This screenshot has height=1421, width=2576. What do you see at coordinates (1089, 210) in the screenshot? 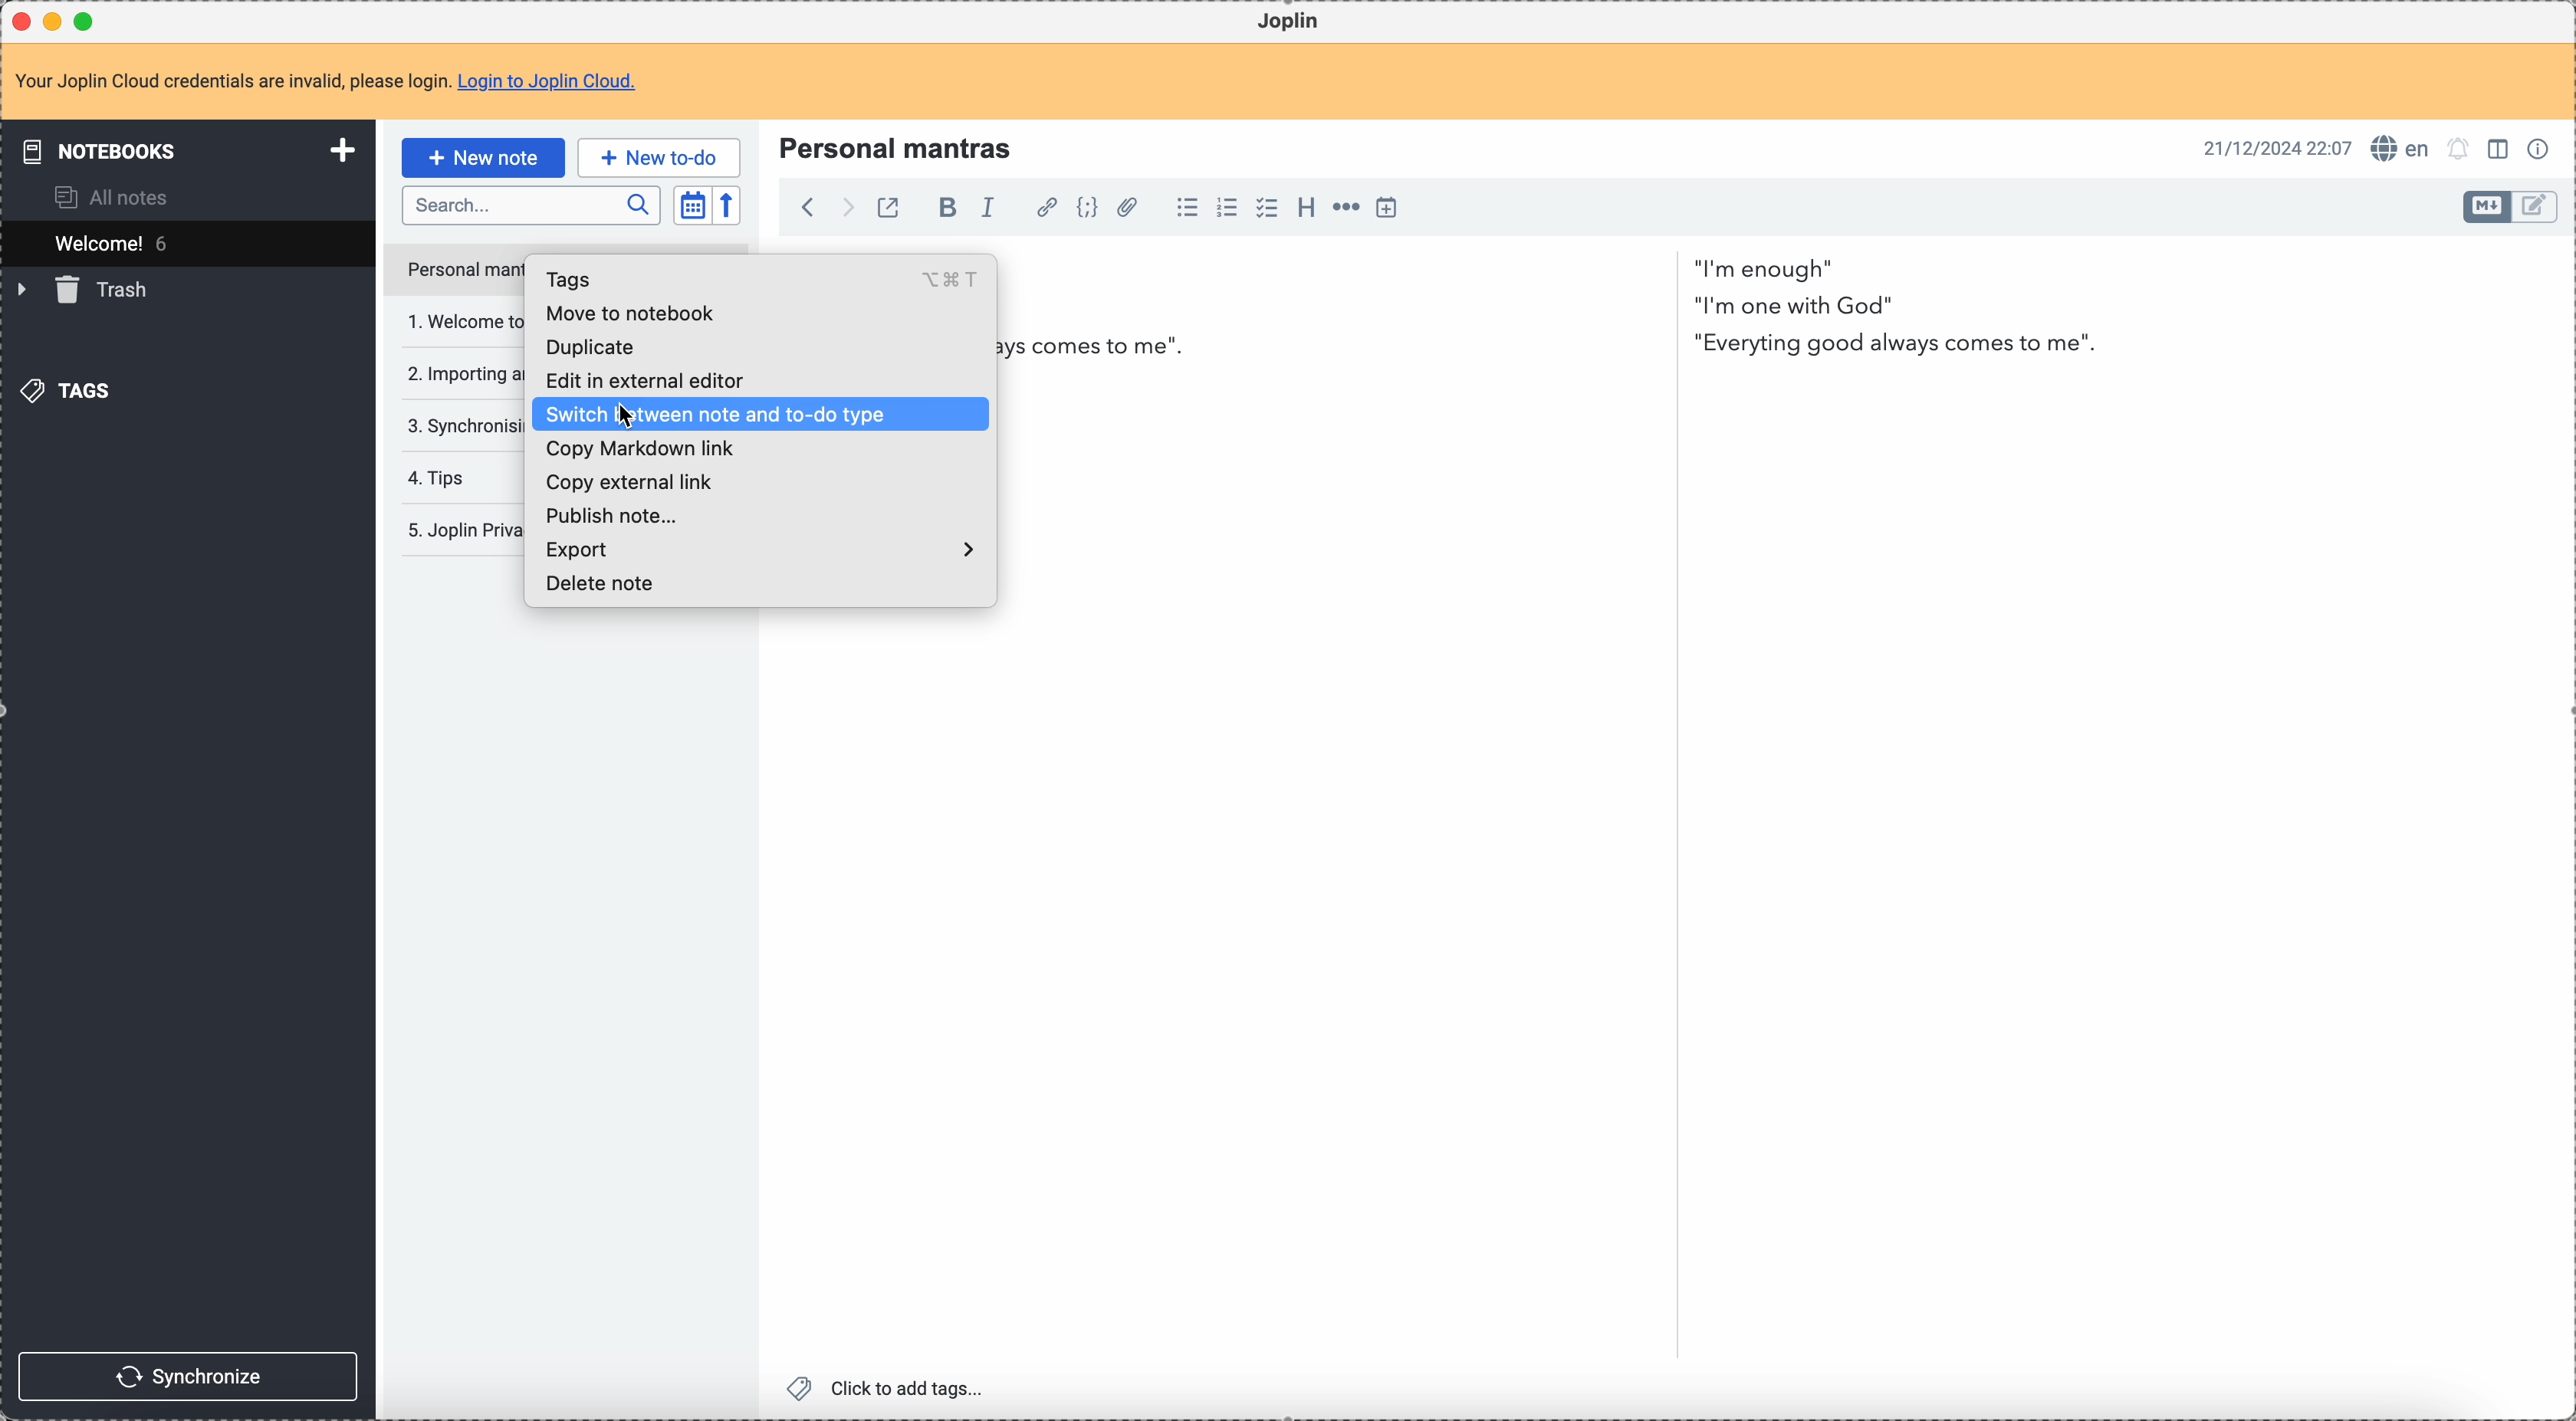
I see `code` at bounding box center [1089, 210].